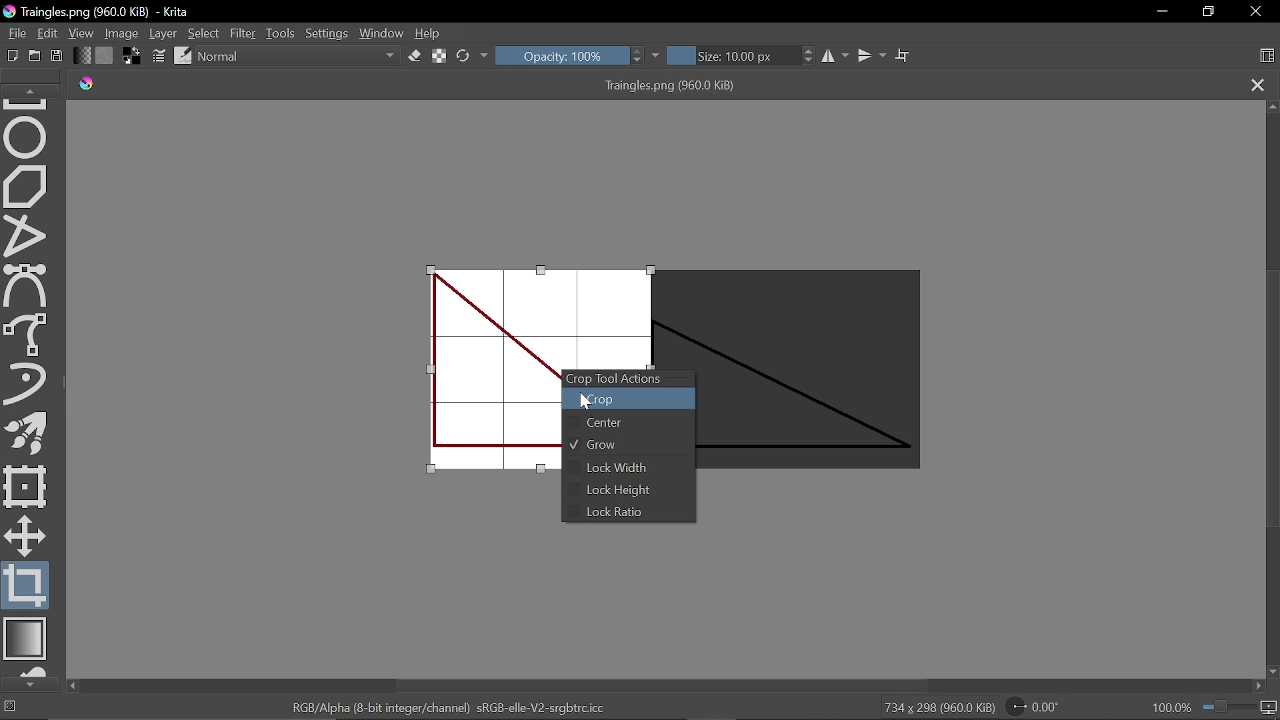  Describe the element at coordinates (26, 586) in the screenshot. I see `Crop tool` at that location.